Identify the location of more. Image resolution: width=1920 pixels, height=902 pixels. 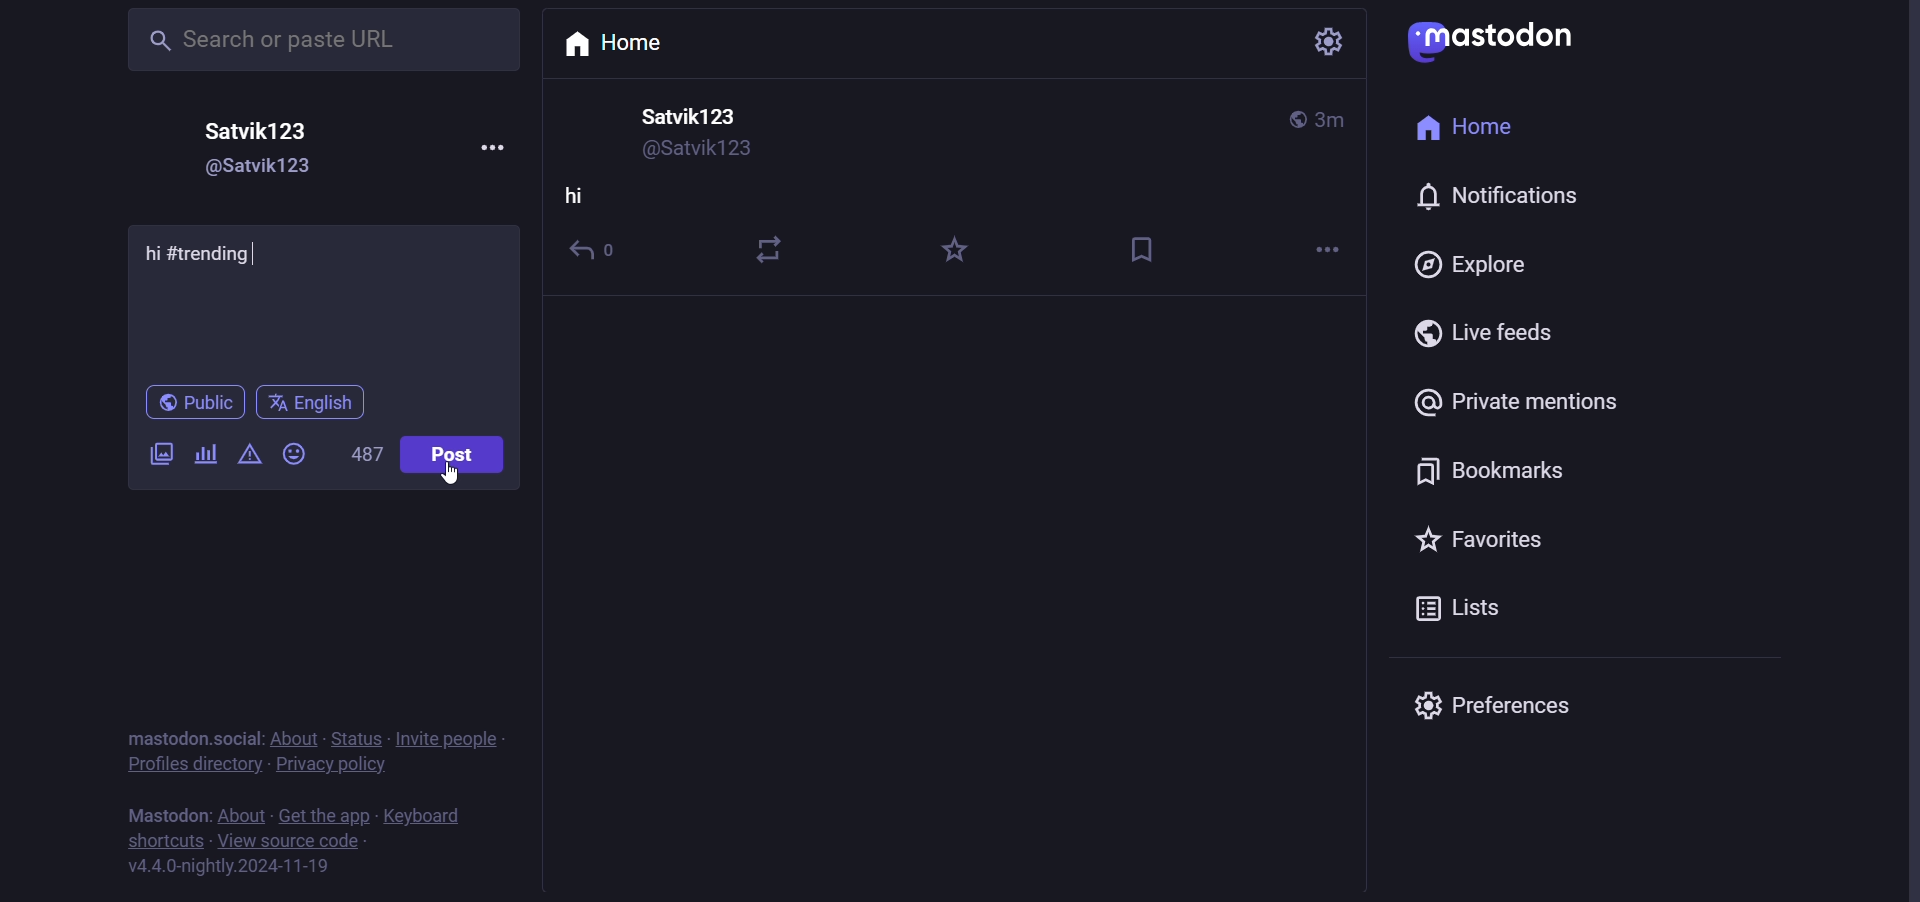
(491, 143).